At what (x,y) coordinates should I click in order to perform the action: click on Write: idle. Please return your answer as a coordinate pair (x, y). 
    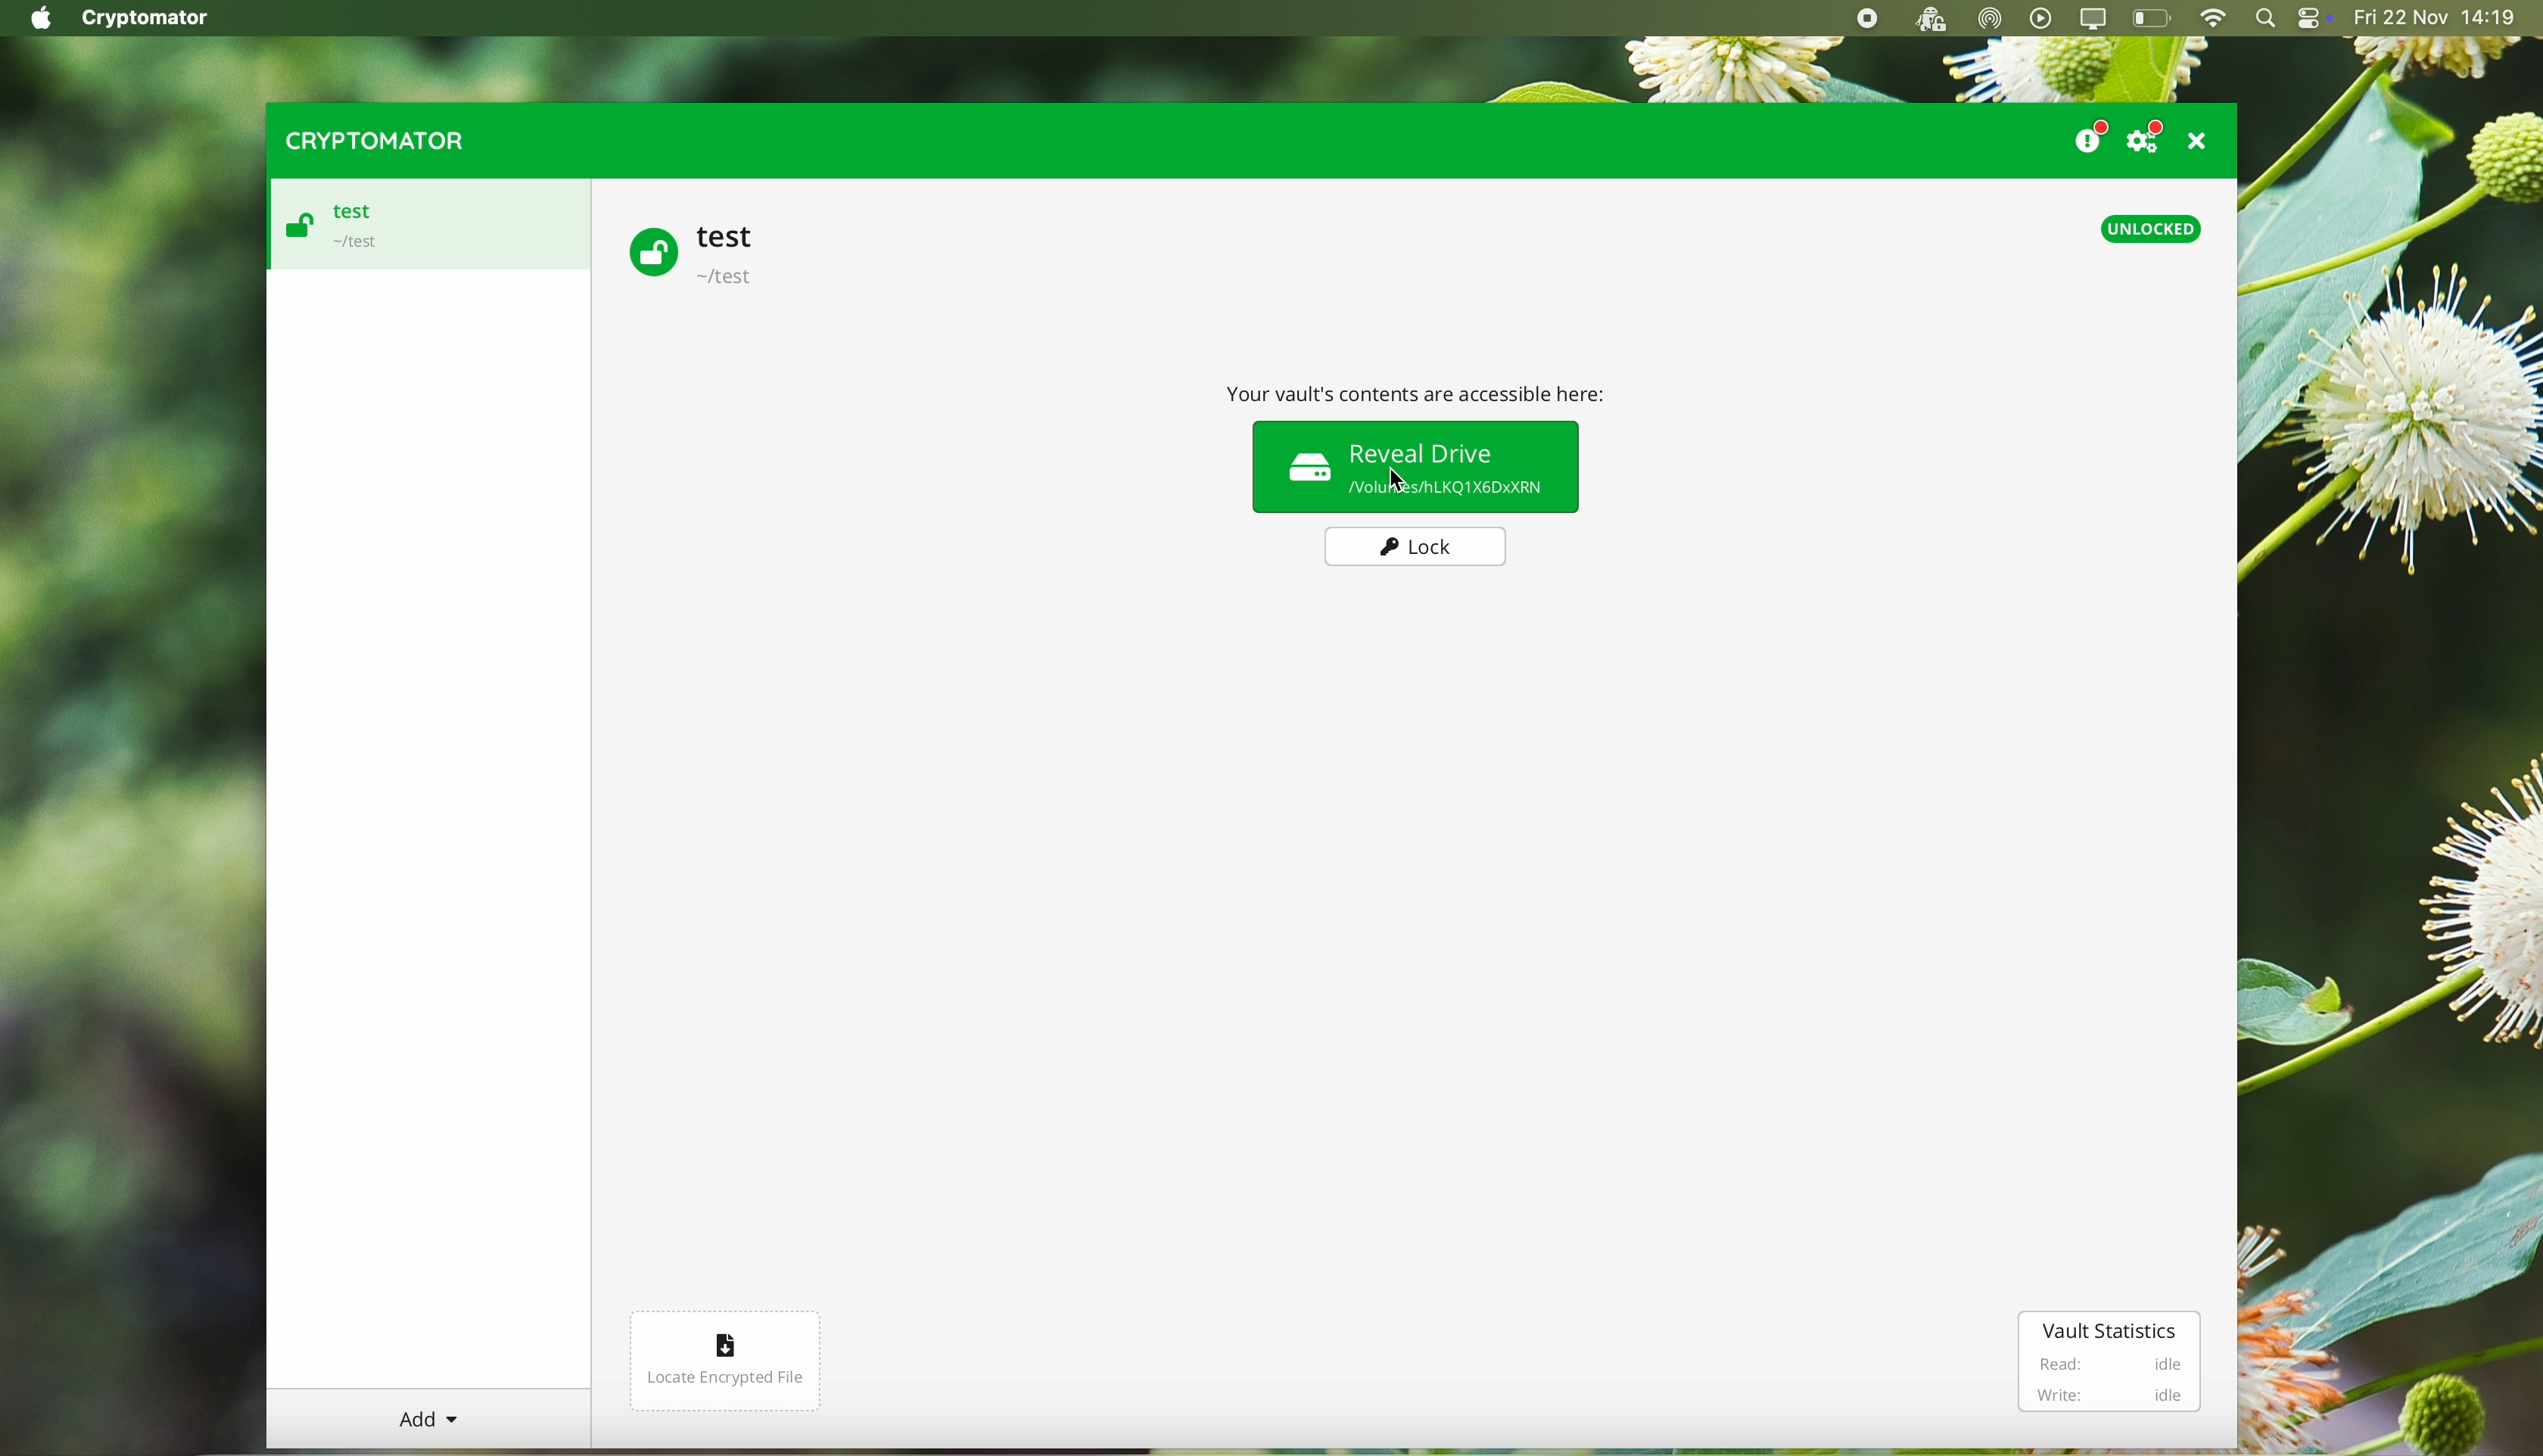
    Looking at the image, I should click on (2108, 1394).